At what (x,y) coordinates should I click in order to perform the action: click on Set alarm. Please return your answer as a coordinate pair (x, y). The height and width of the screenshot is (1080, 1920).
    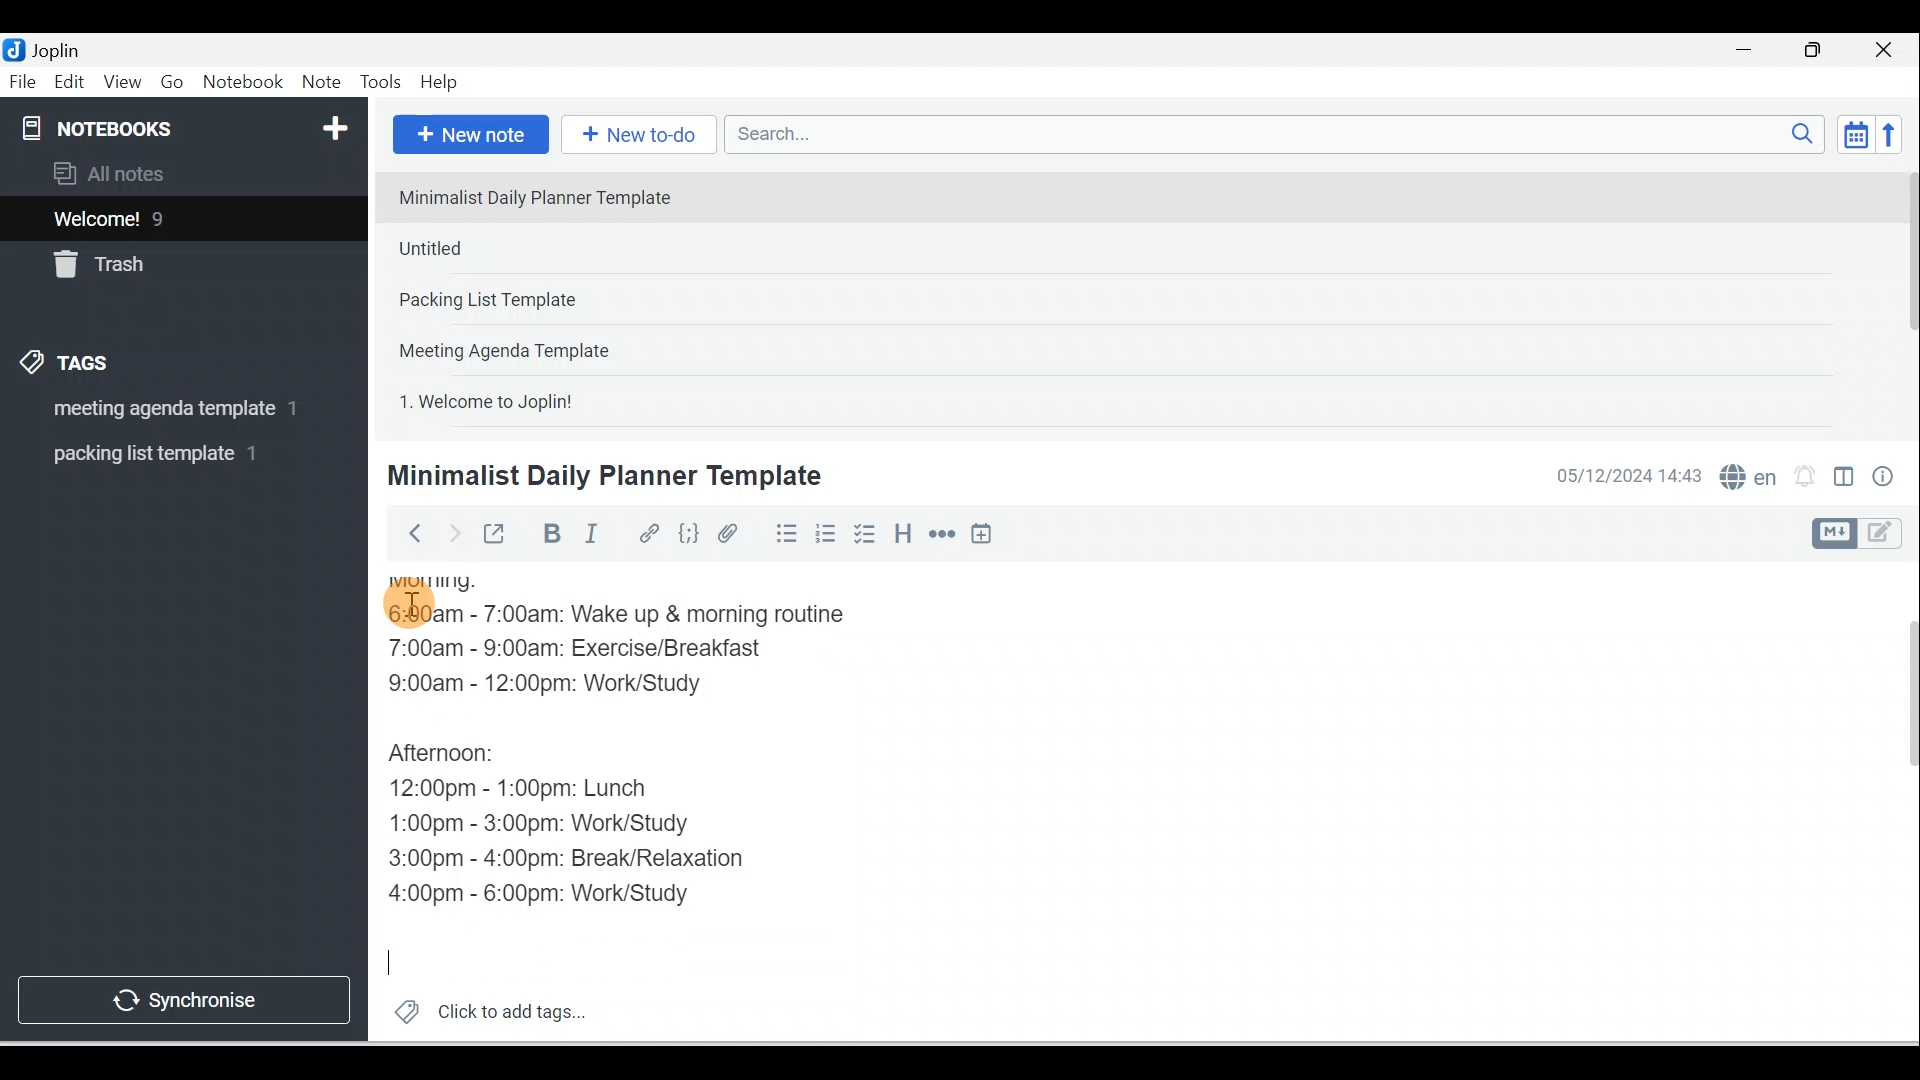
    Looking at the image, I should click on (1802, 477).